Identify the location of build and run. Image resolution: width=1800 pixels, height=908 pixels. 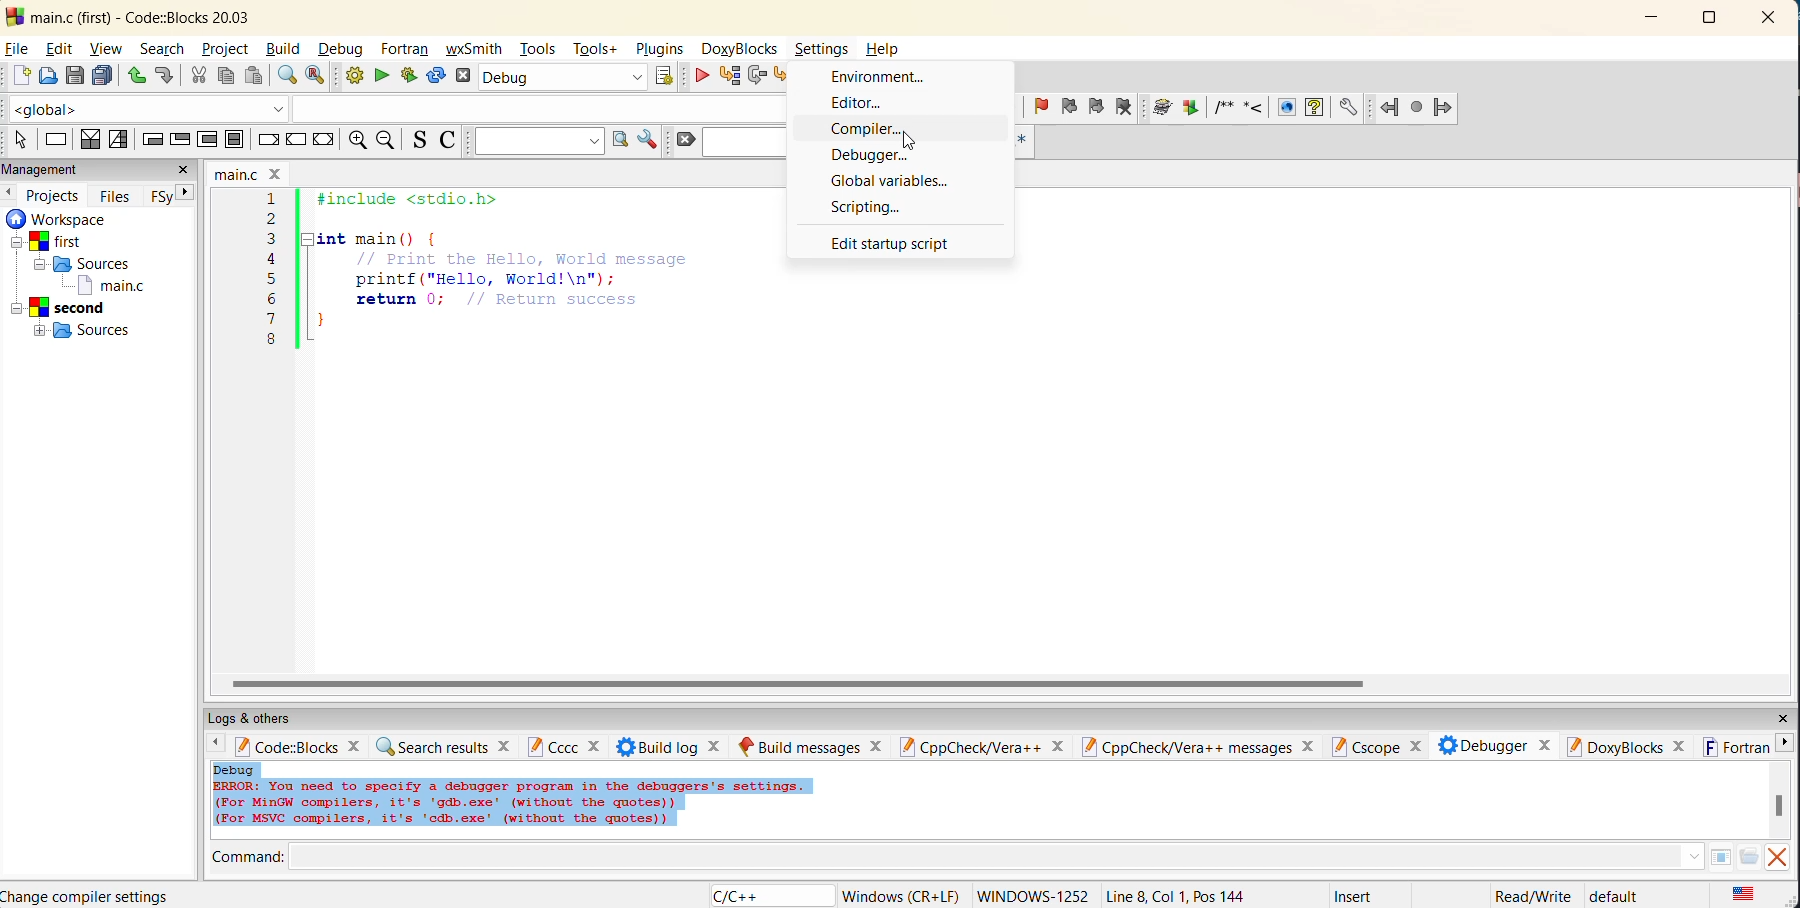
(410, 75).